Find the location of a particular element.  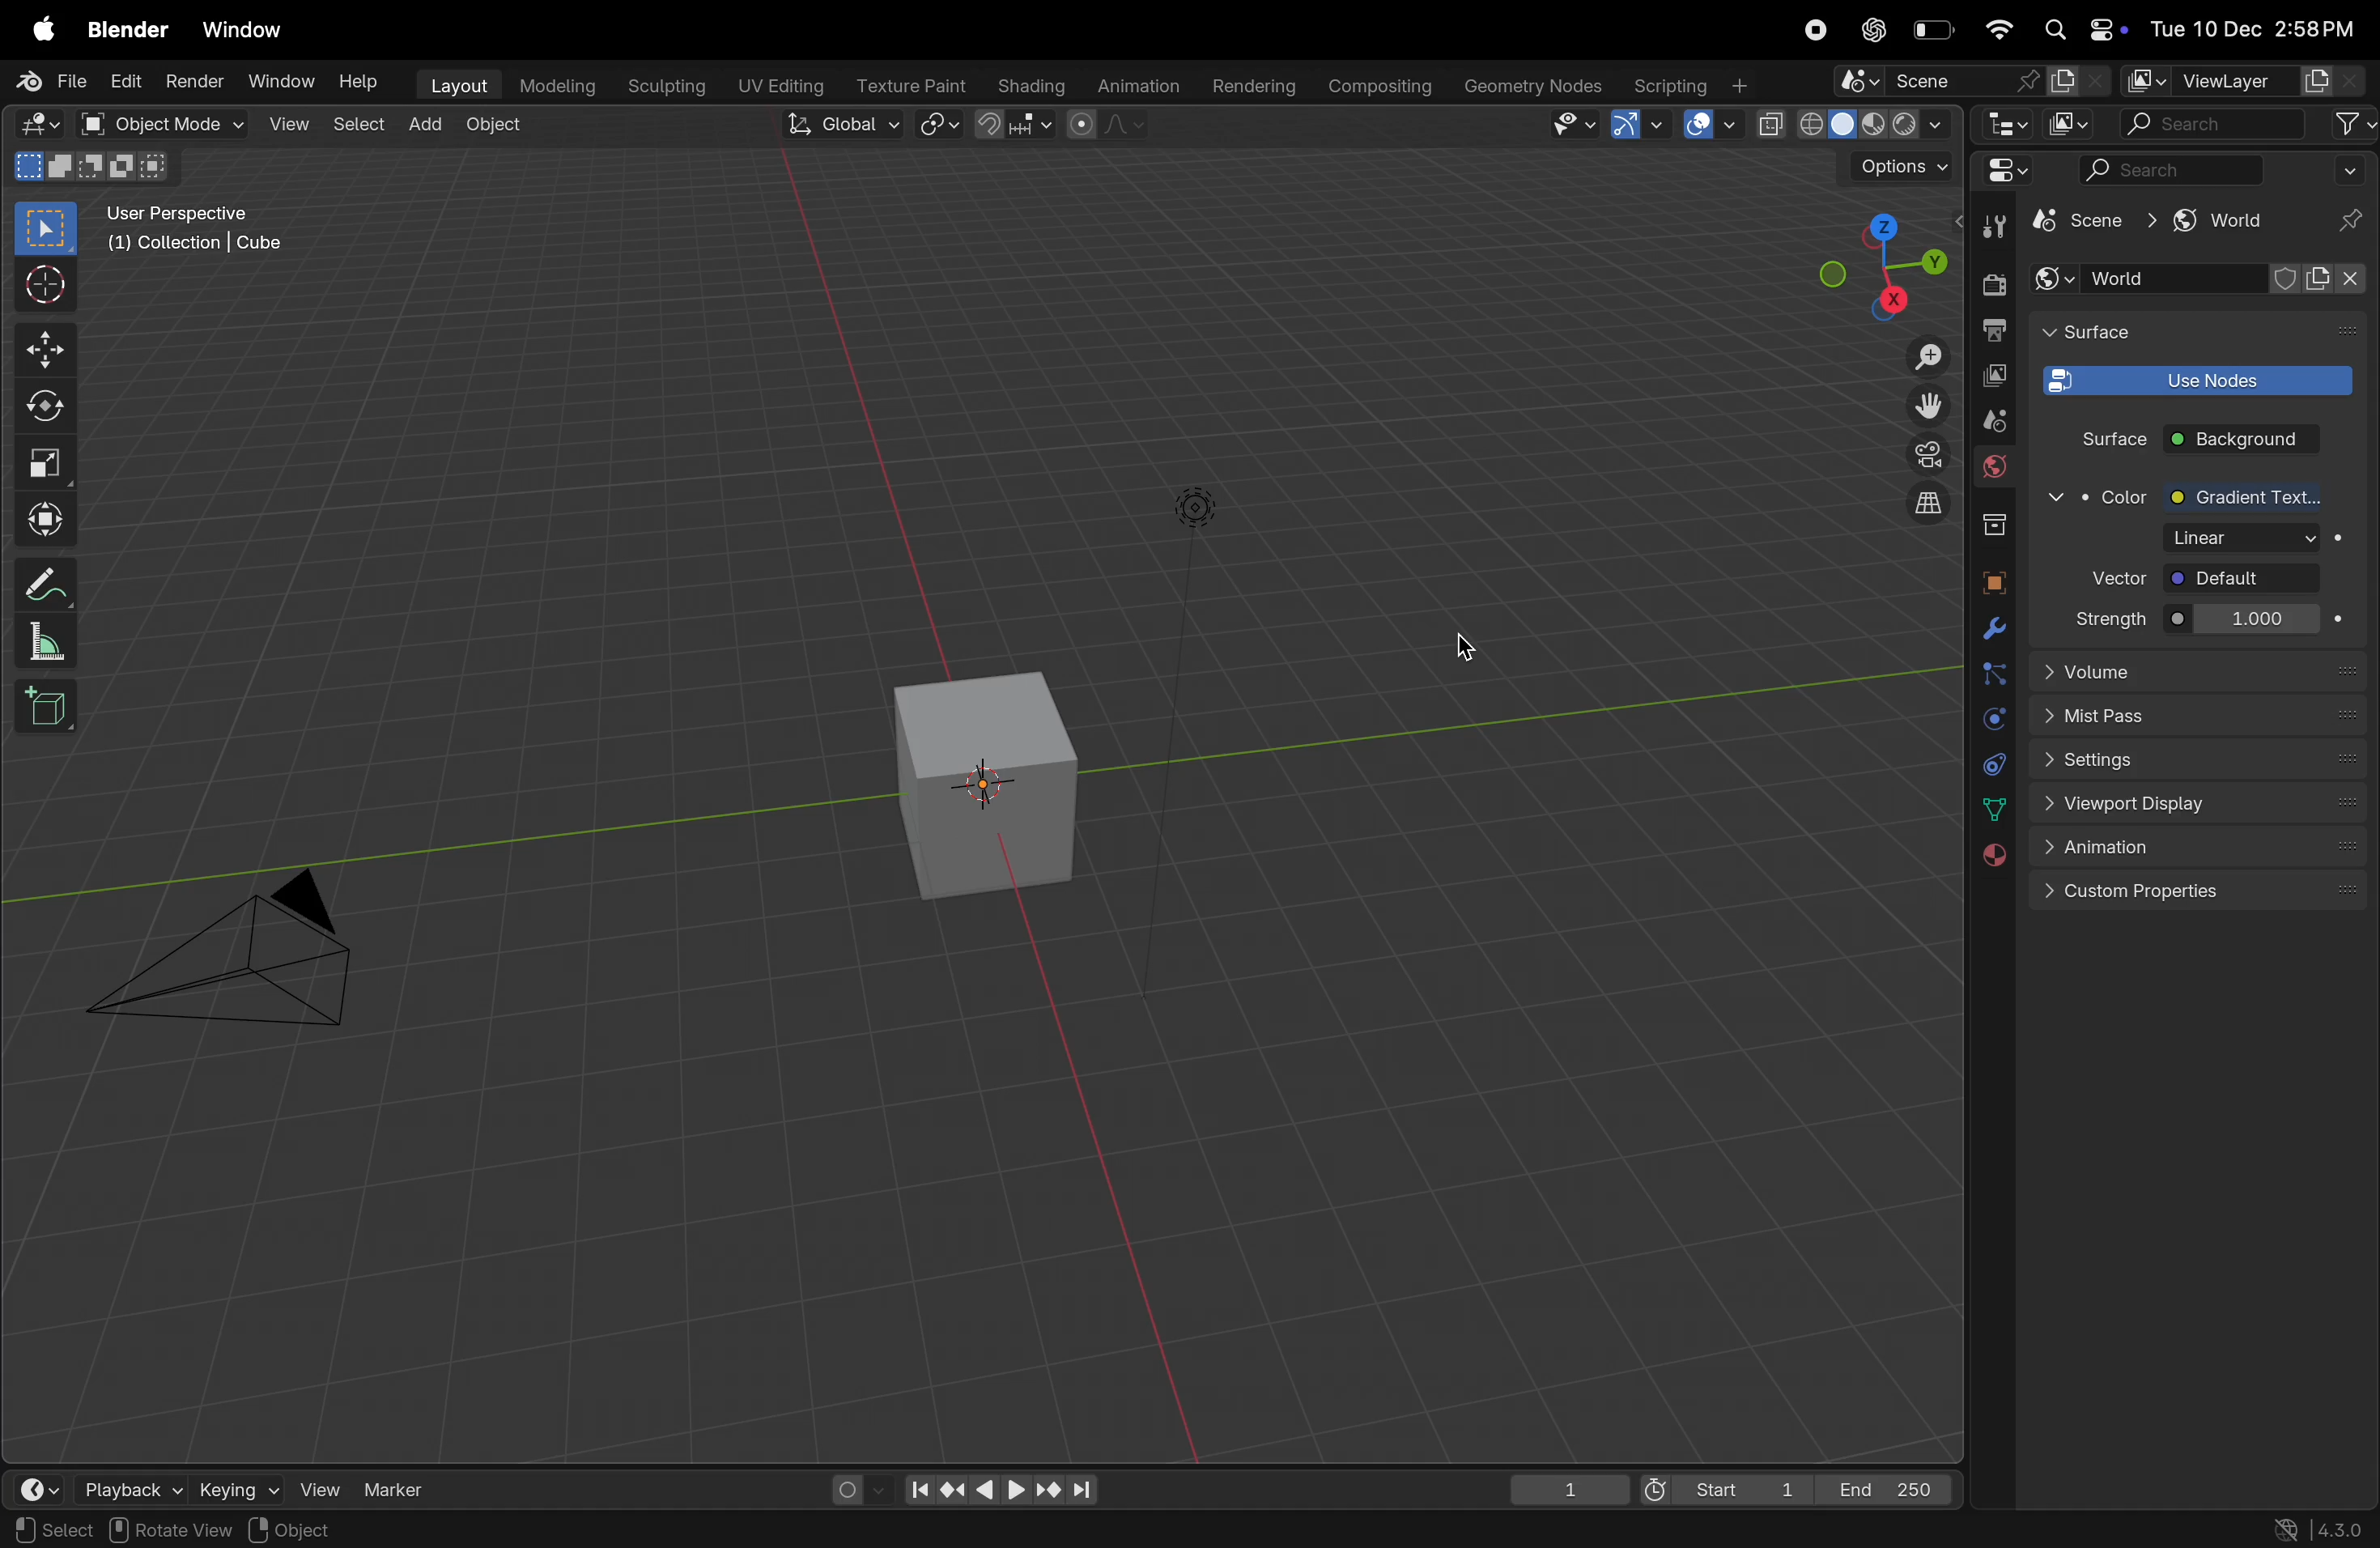

object mode is located at coordinates (161, 124).